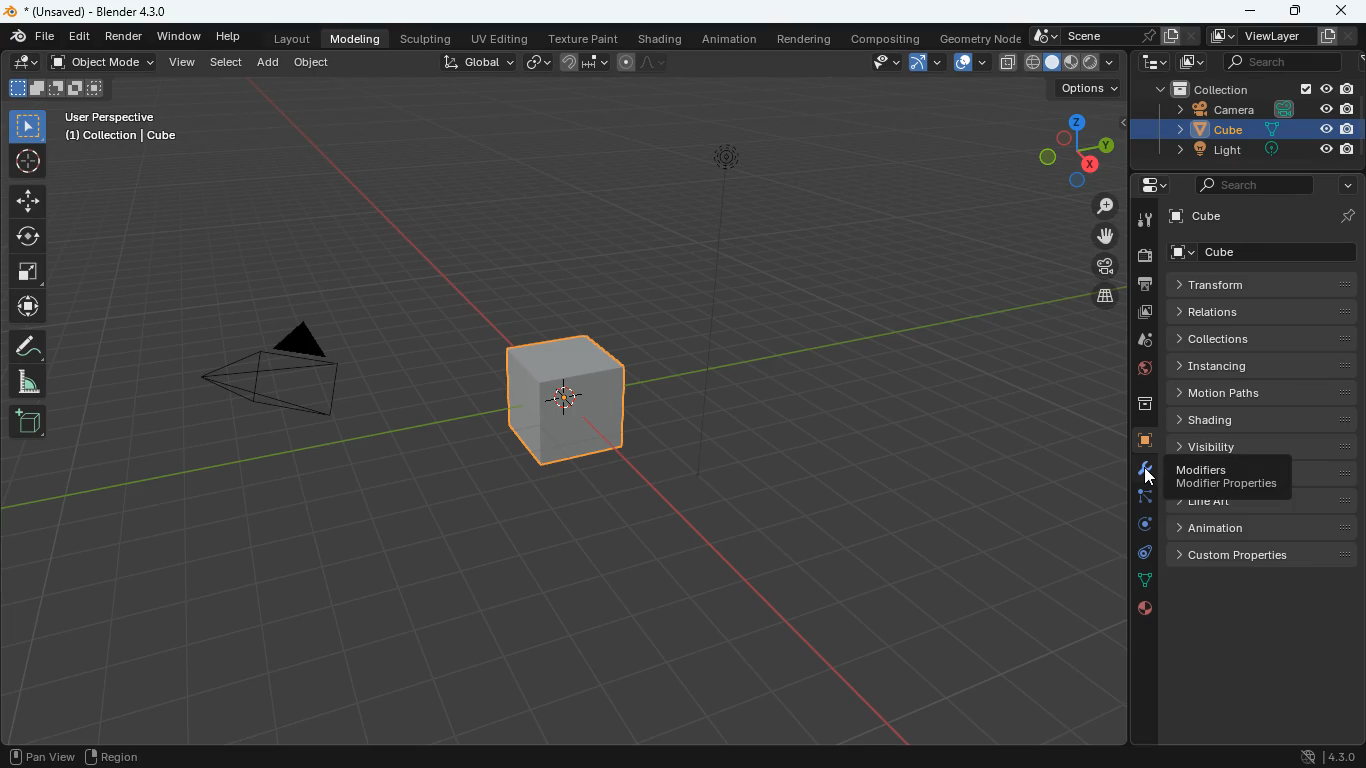  What do you see at coordinates (1136, 470) in the screenshot?
I see `modifiers` at bounding box center [1136, 470].